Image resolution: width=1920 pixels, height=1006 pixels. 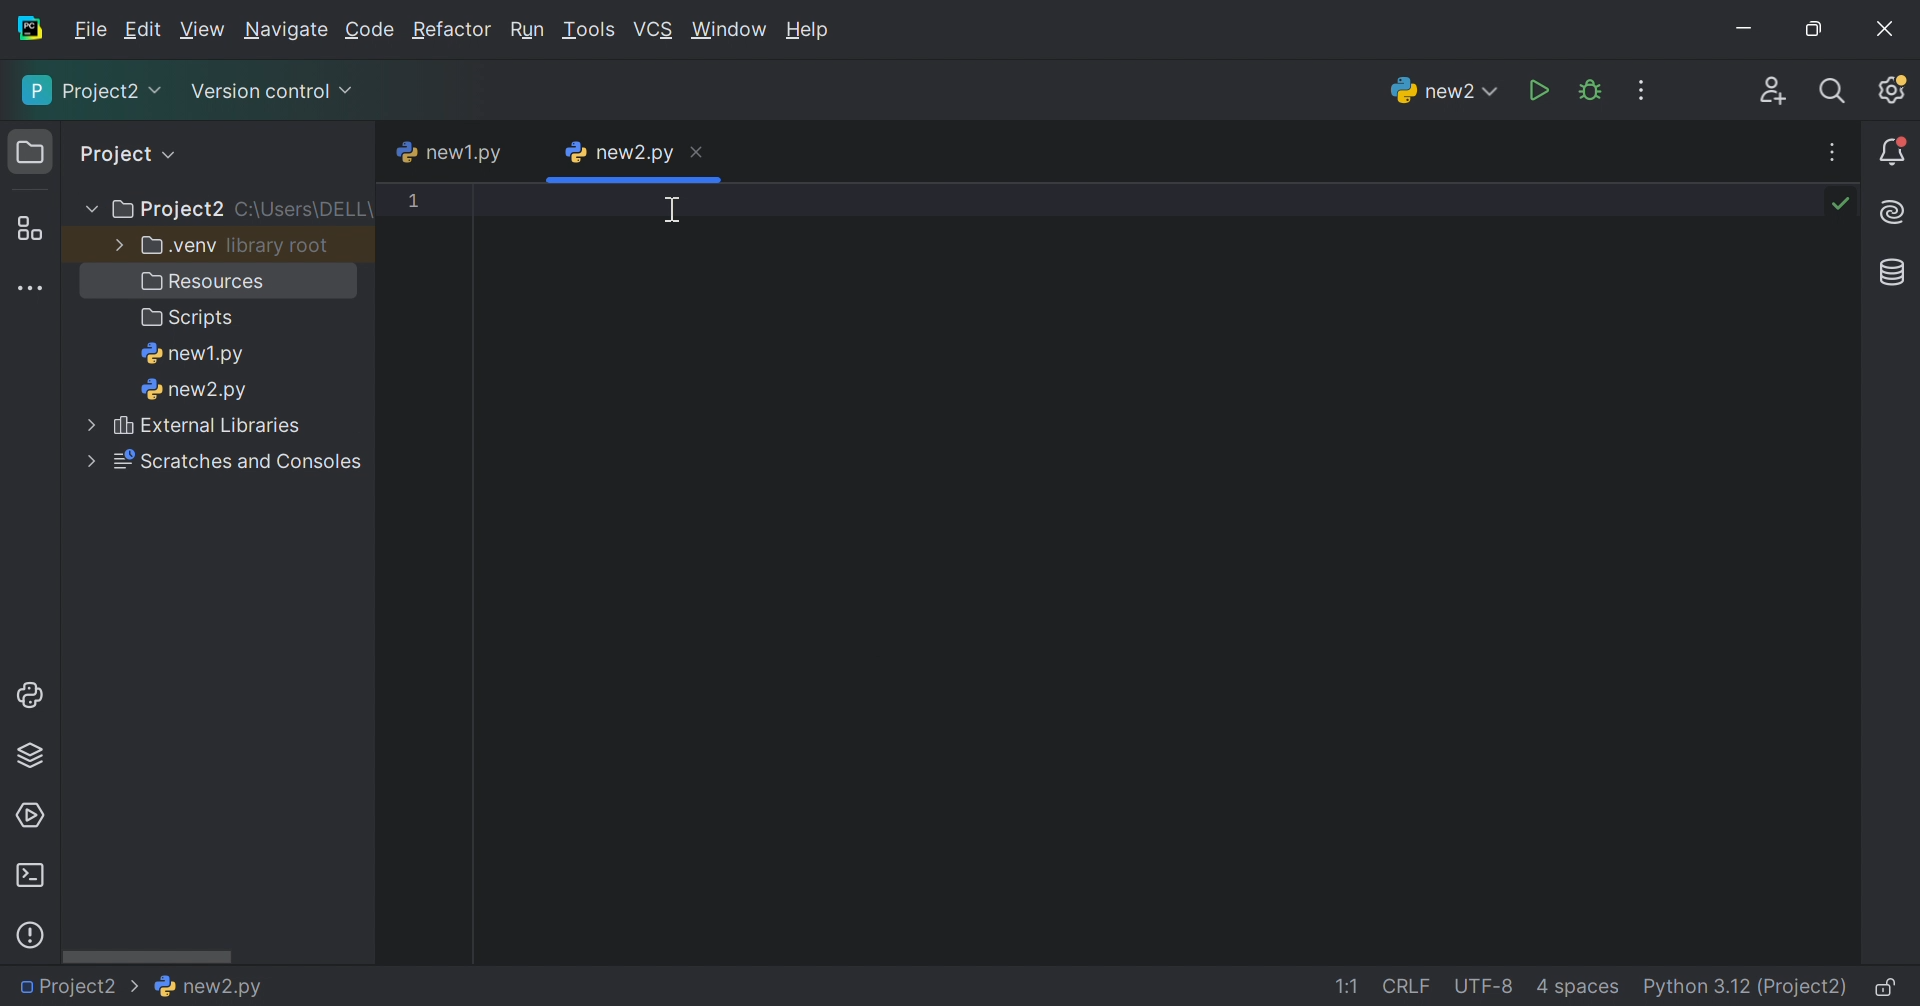 I want to click on Close, so click(x=1890, y=24).